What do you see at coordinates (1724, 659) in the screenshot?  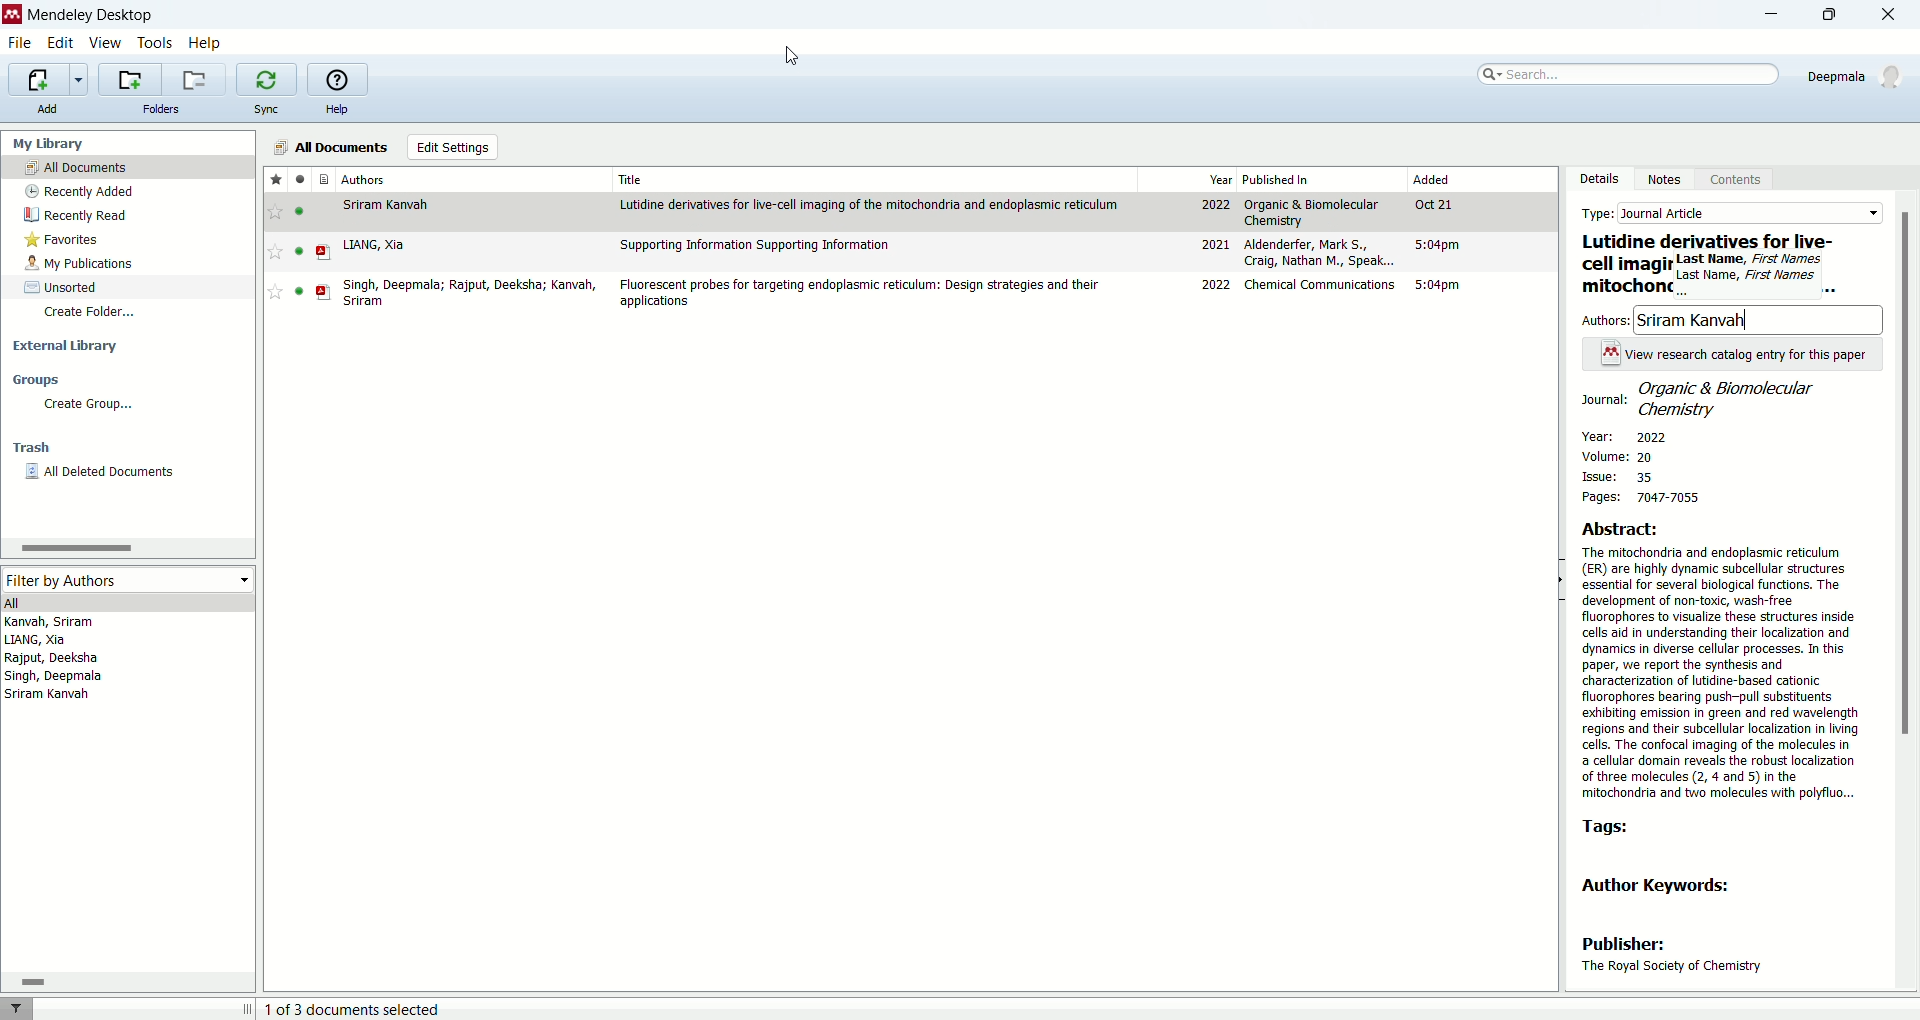 I see `Abstract:

The mitochondria and endoplasmic reticulum
(ER) are highly dynamic subcellular structures
essential for several biological functions. The
development of non-toxic, wash-free
fluorophores to visualize these structures inside
cells aid in understanding their localization and
dynamics in diverse cellular processes. In this
paper, we report the synthesis and
characterization of utidine-based cationic
fluorophores bearing push-pull substituents
exhibiting emission in green and red wavelength
regions and their subcellular localization in living
cells. The confocal imaging of the molecules in
a cellular domain reveals the robust localization
of three molecules (2, 4 and 5) in the
‘mitochondria and two molecules with polyfiuo...` at bounding box center [1724, 659].